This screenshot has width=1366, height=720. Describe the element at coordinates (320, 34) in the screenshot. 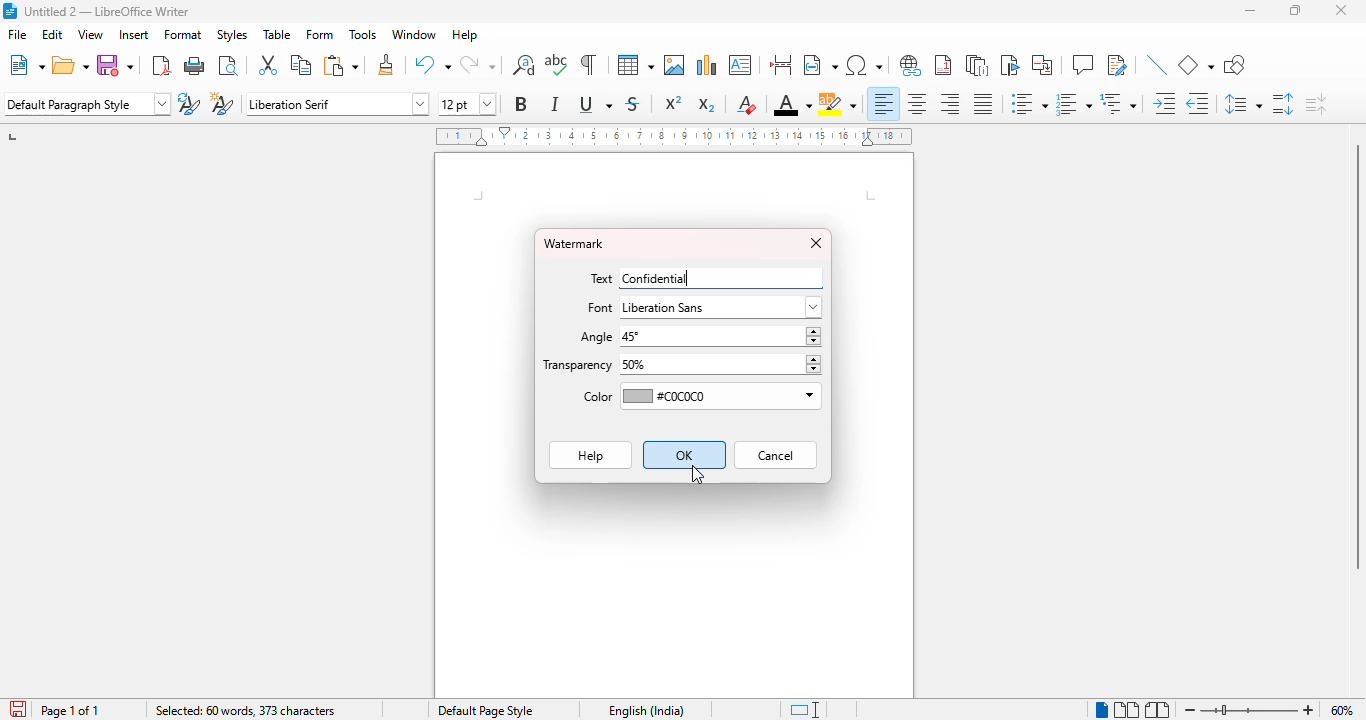

I see `form` at that location.